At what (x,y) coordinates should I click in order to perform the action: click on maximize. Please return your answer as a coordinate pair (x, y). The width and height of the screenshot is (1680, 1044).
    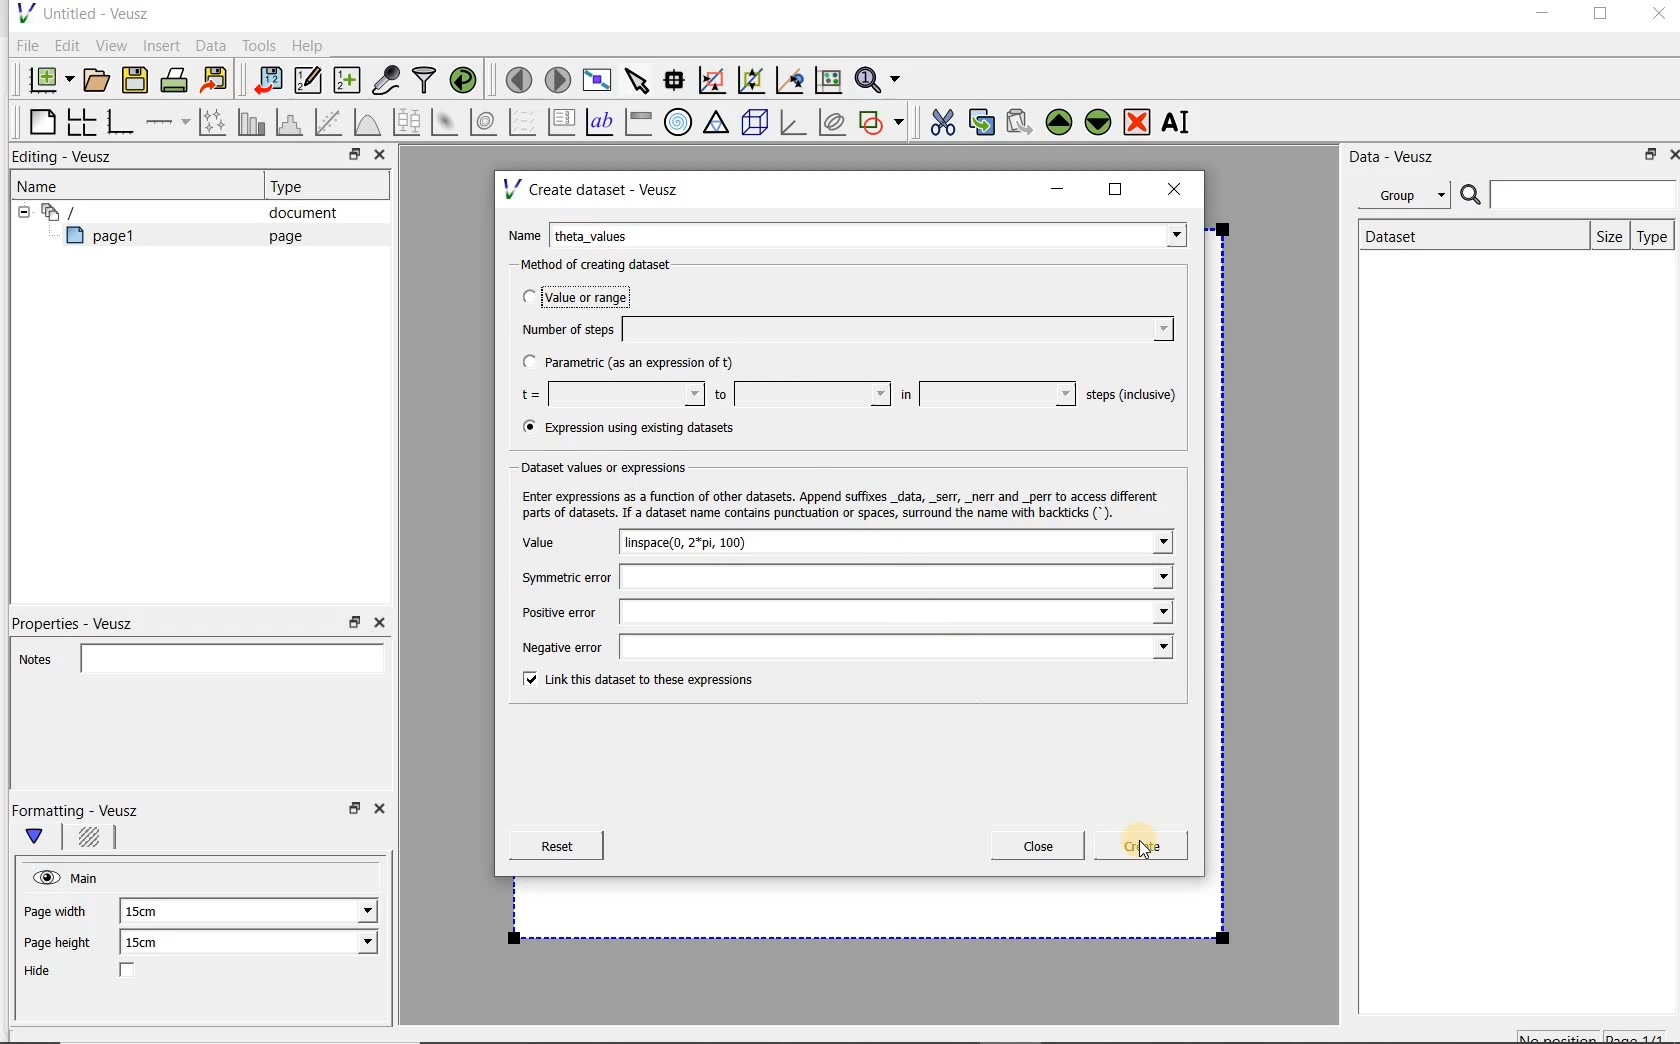
    Looking at the image, I should click on (1116, 190).